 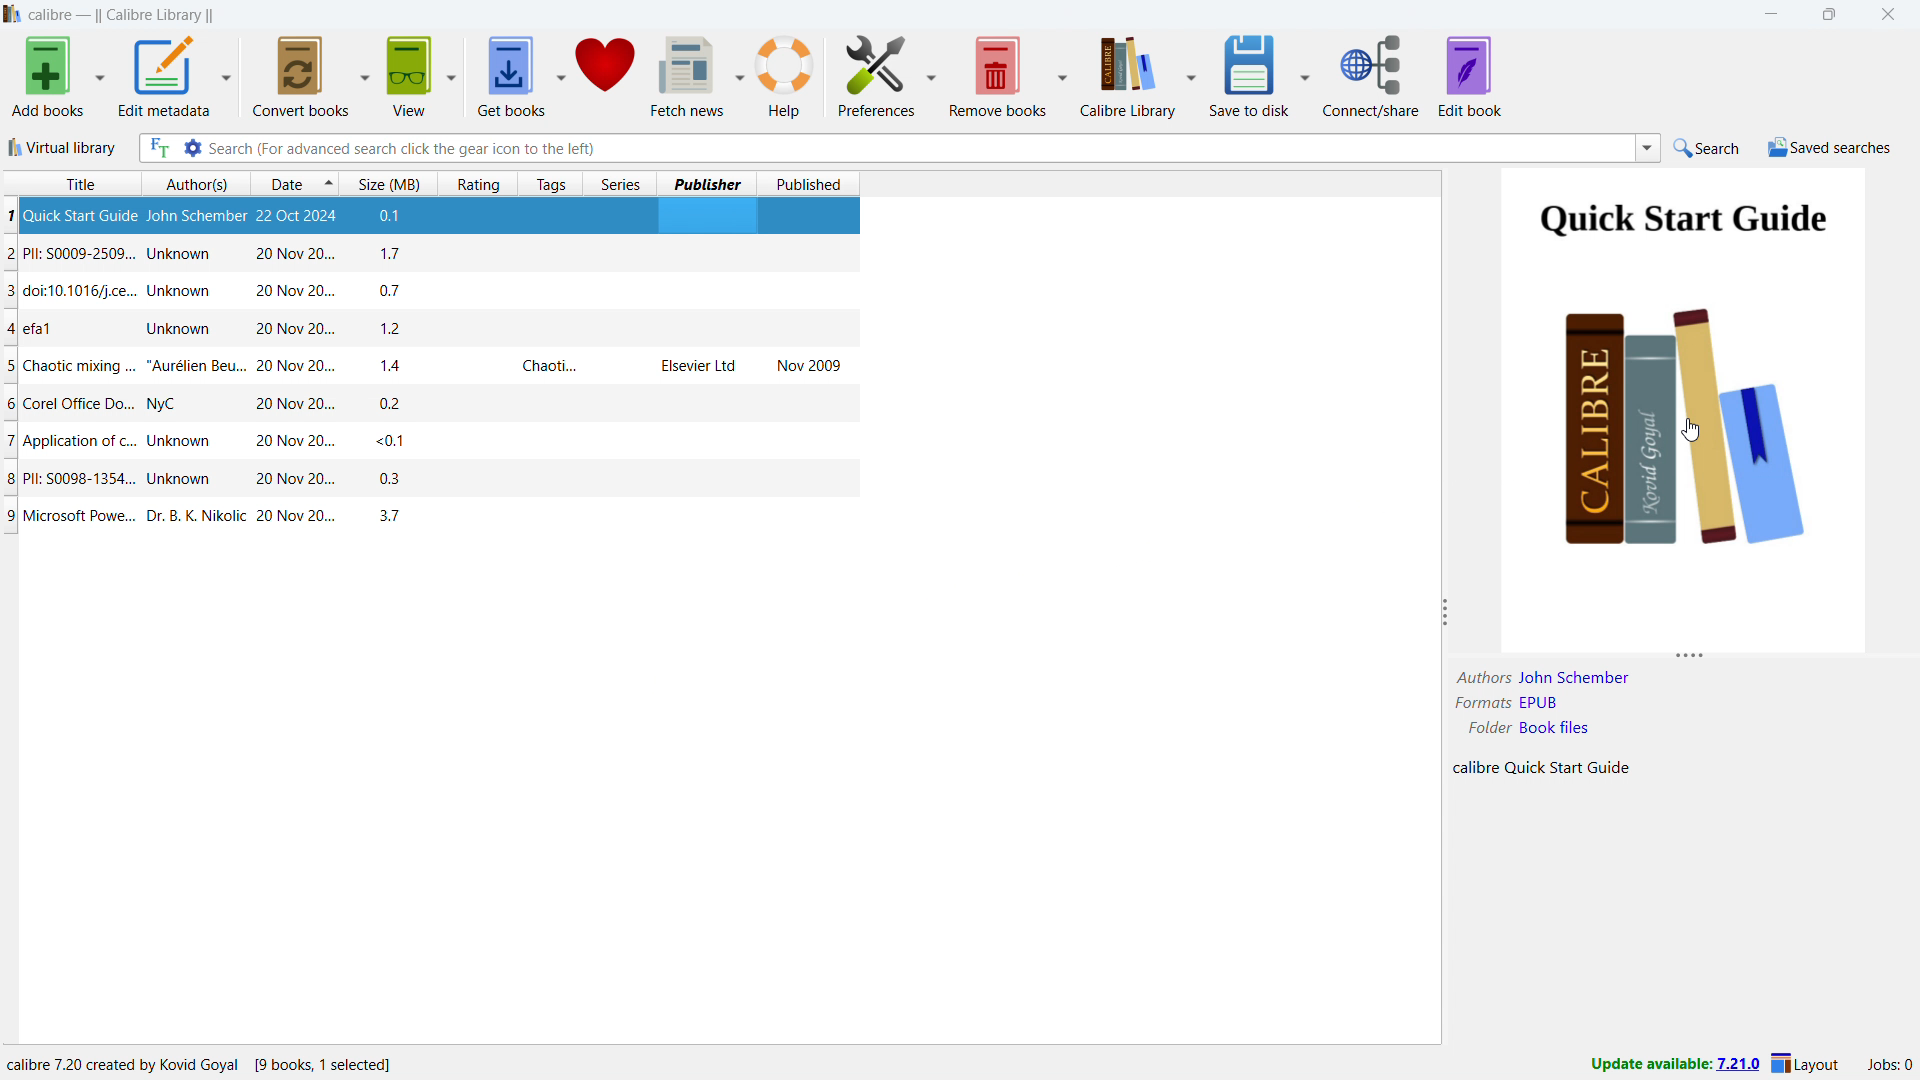 I want to click on Mlicrosoft Powe... Dr. B. K. Nikolic, so click(x=126, y=516).